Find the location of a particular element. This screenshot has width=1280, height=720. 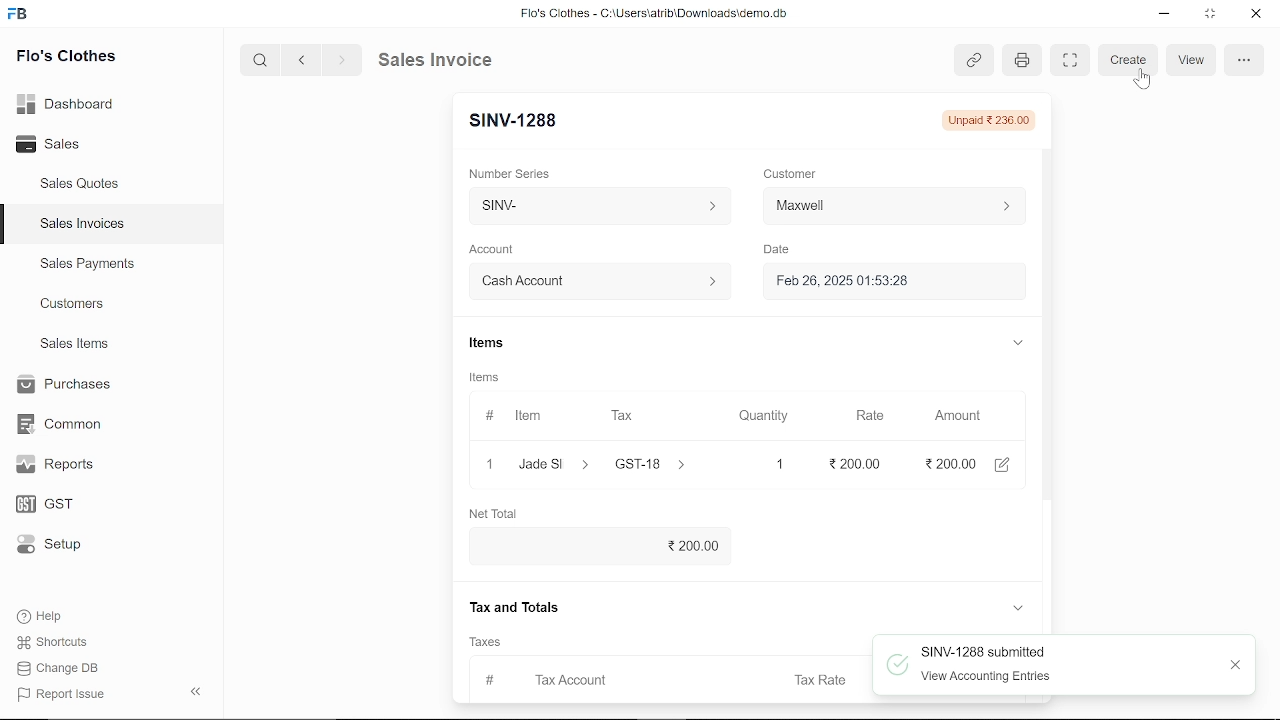

Customer is located at coordinates (792, 173).